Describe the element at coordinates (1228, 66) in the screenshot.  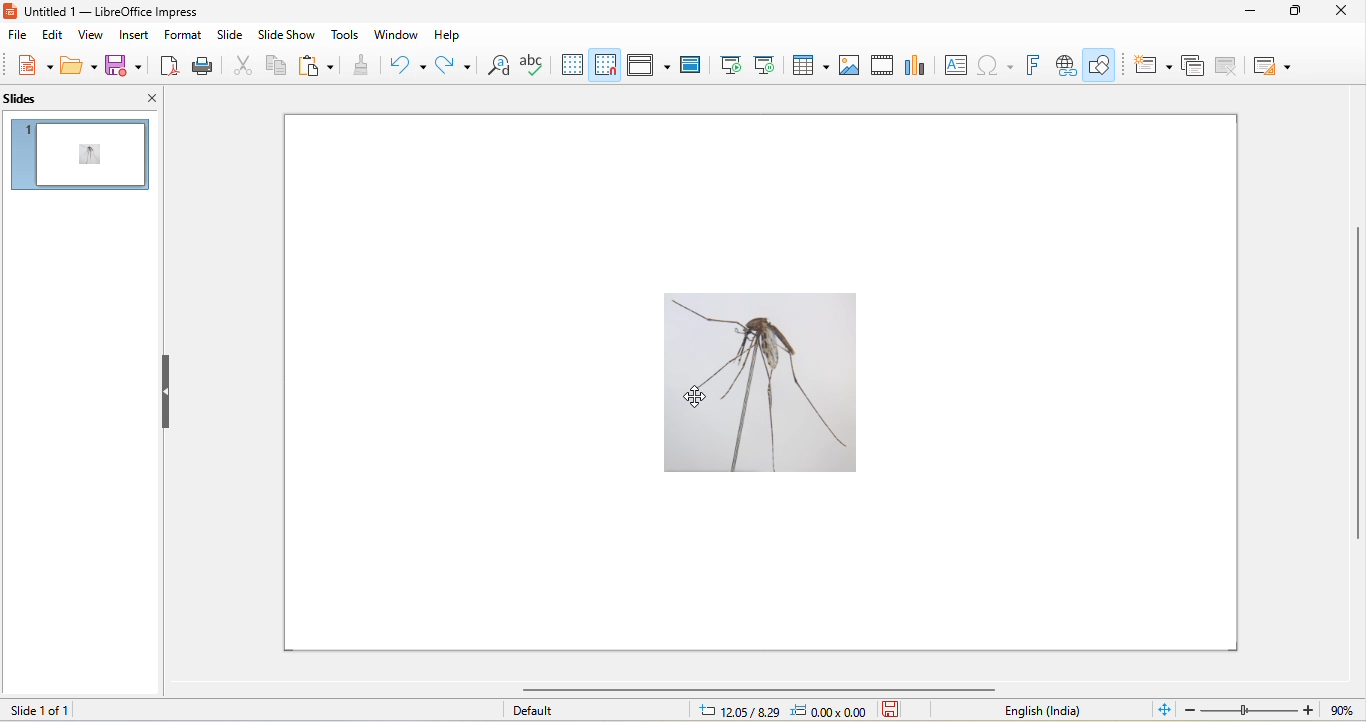
I see `delete slide` at that location.